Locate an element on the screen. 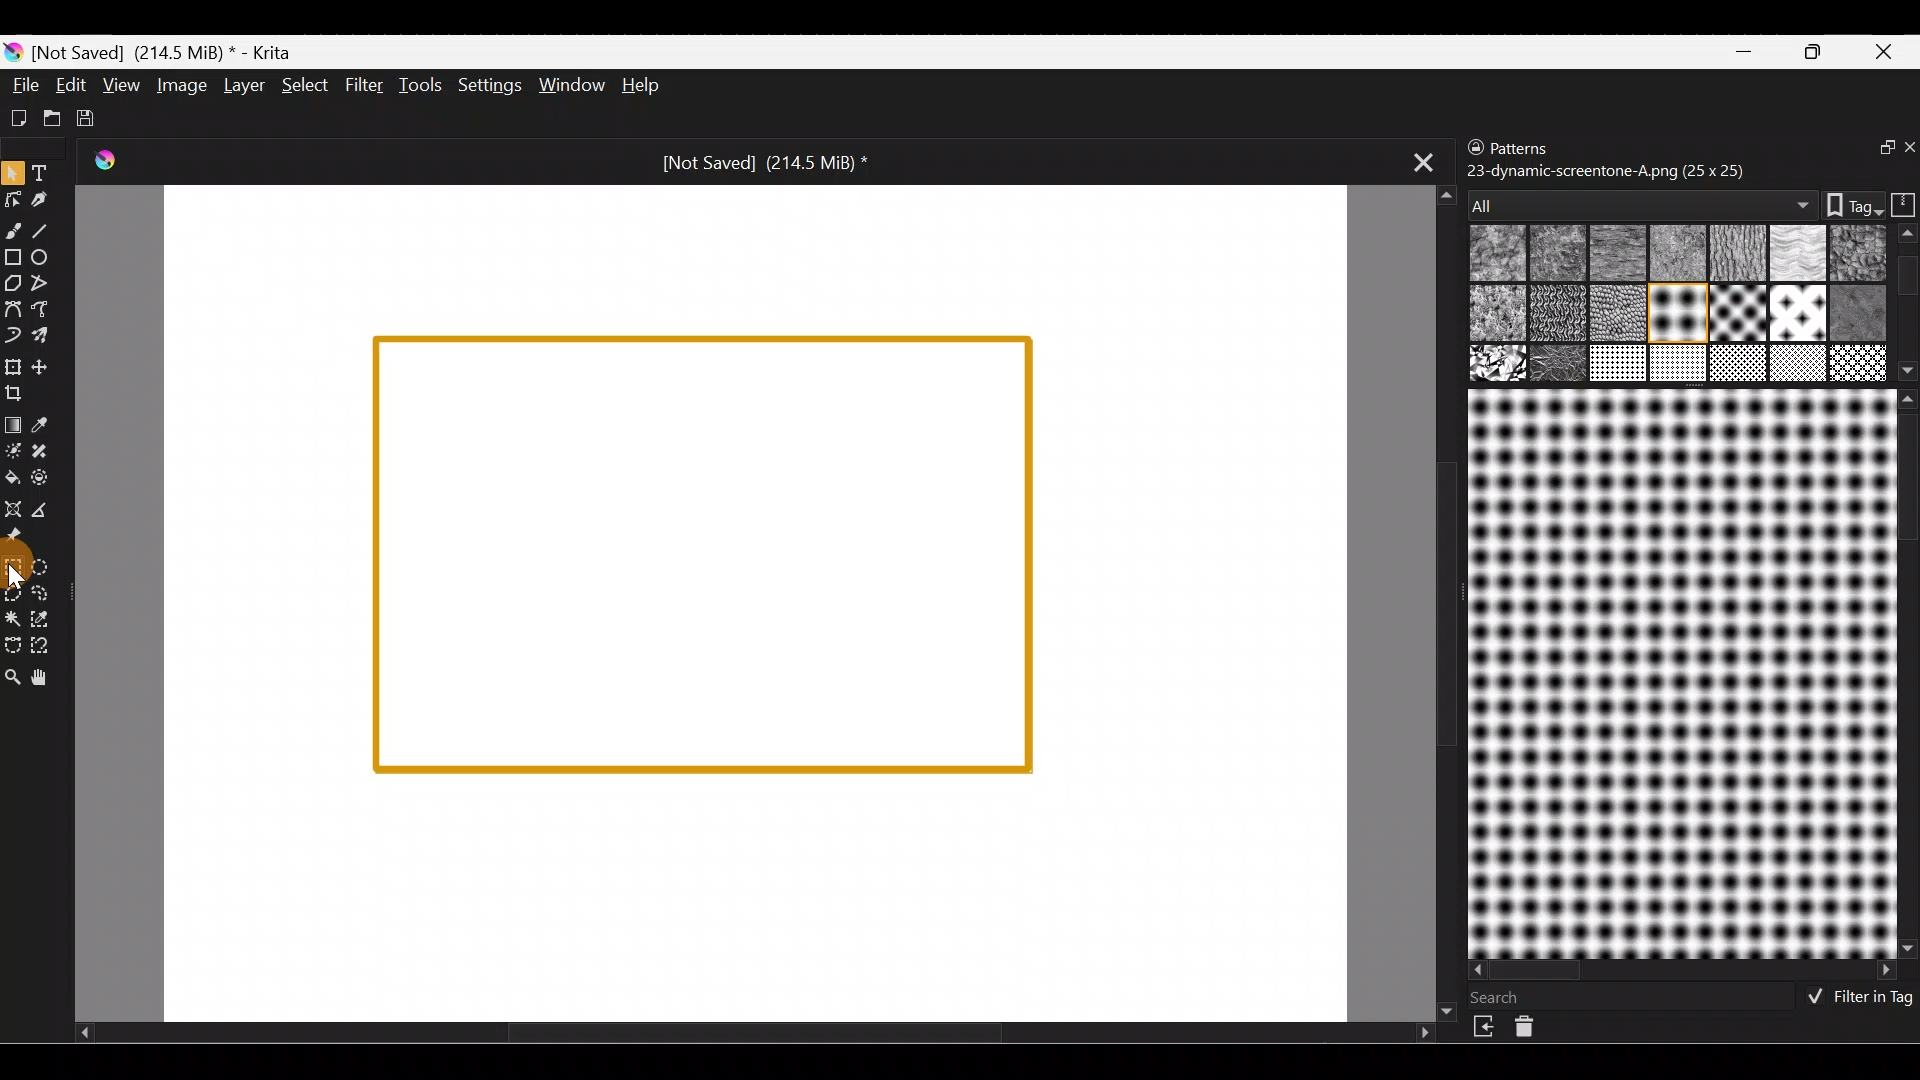 Image resolution: width=1920 pixels, height=1080 pixels. Preview is located at coordinates (1678, 673).